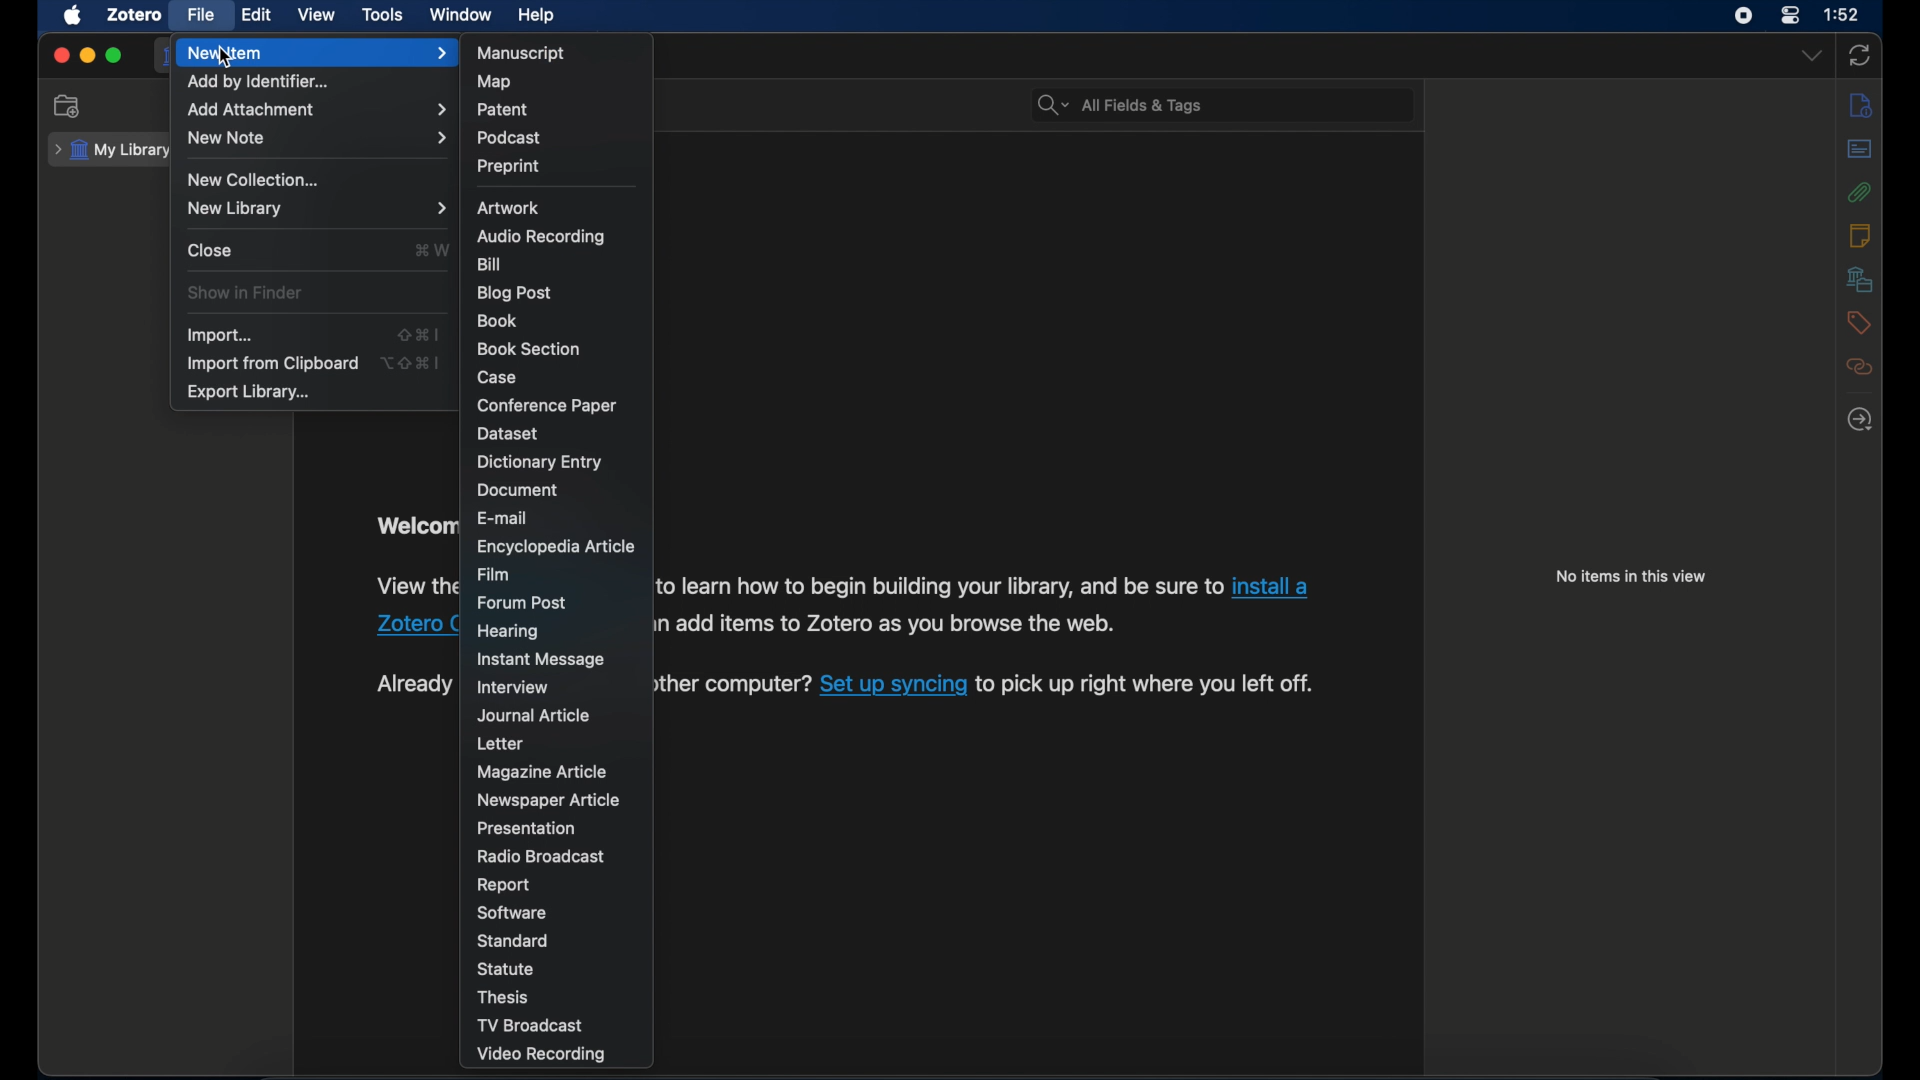 This screenshot has height=1080, width=1920. Describe the element at coordinates (496, 81) in the screenshot. I see `map` at that location.